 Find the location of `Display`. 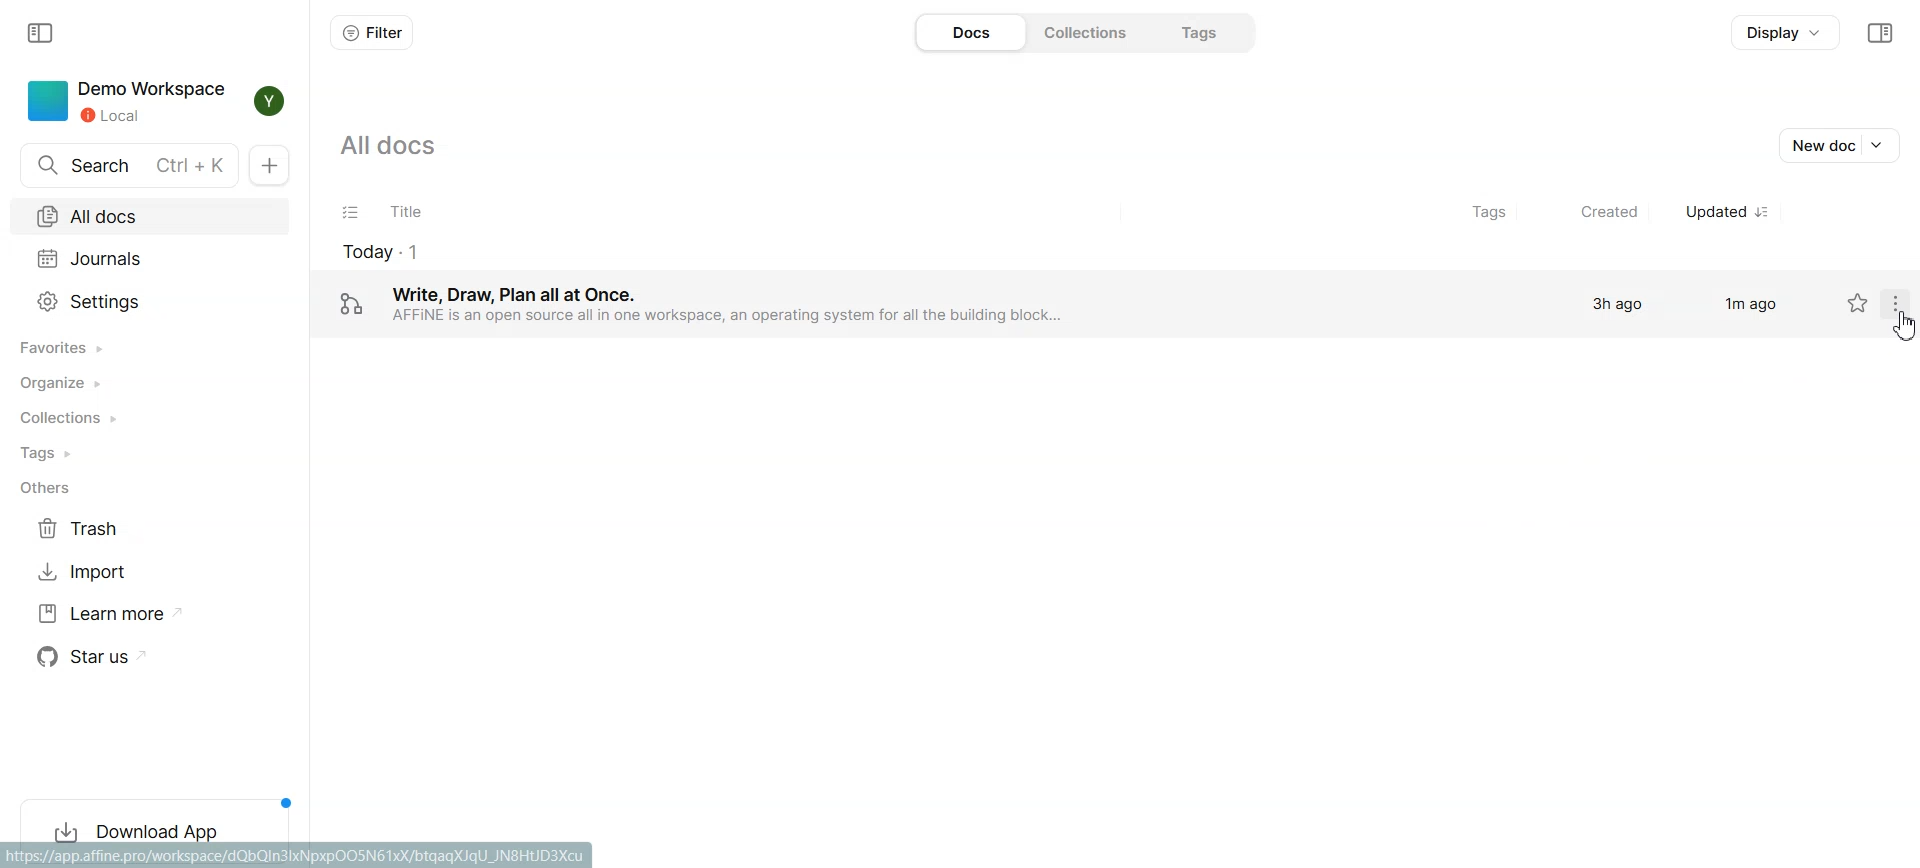

Display is located at coordinates (1787, 32).